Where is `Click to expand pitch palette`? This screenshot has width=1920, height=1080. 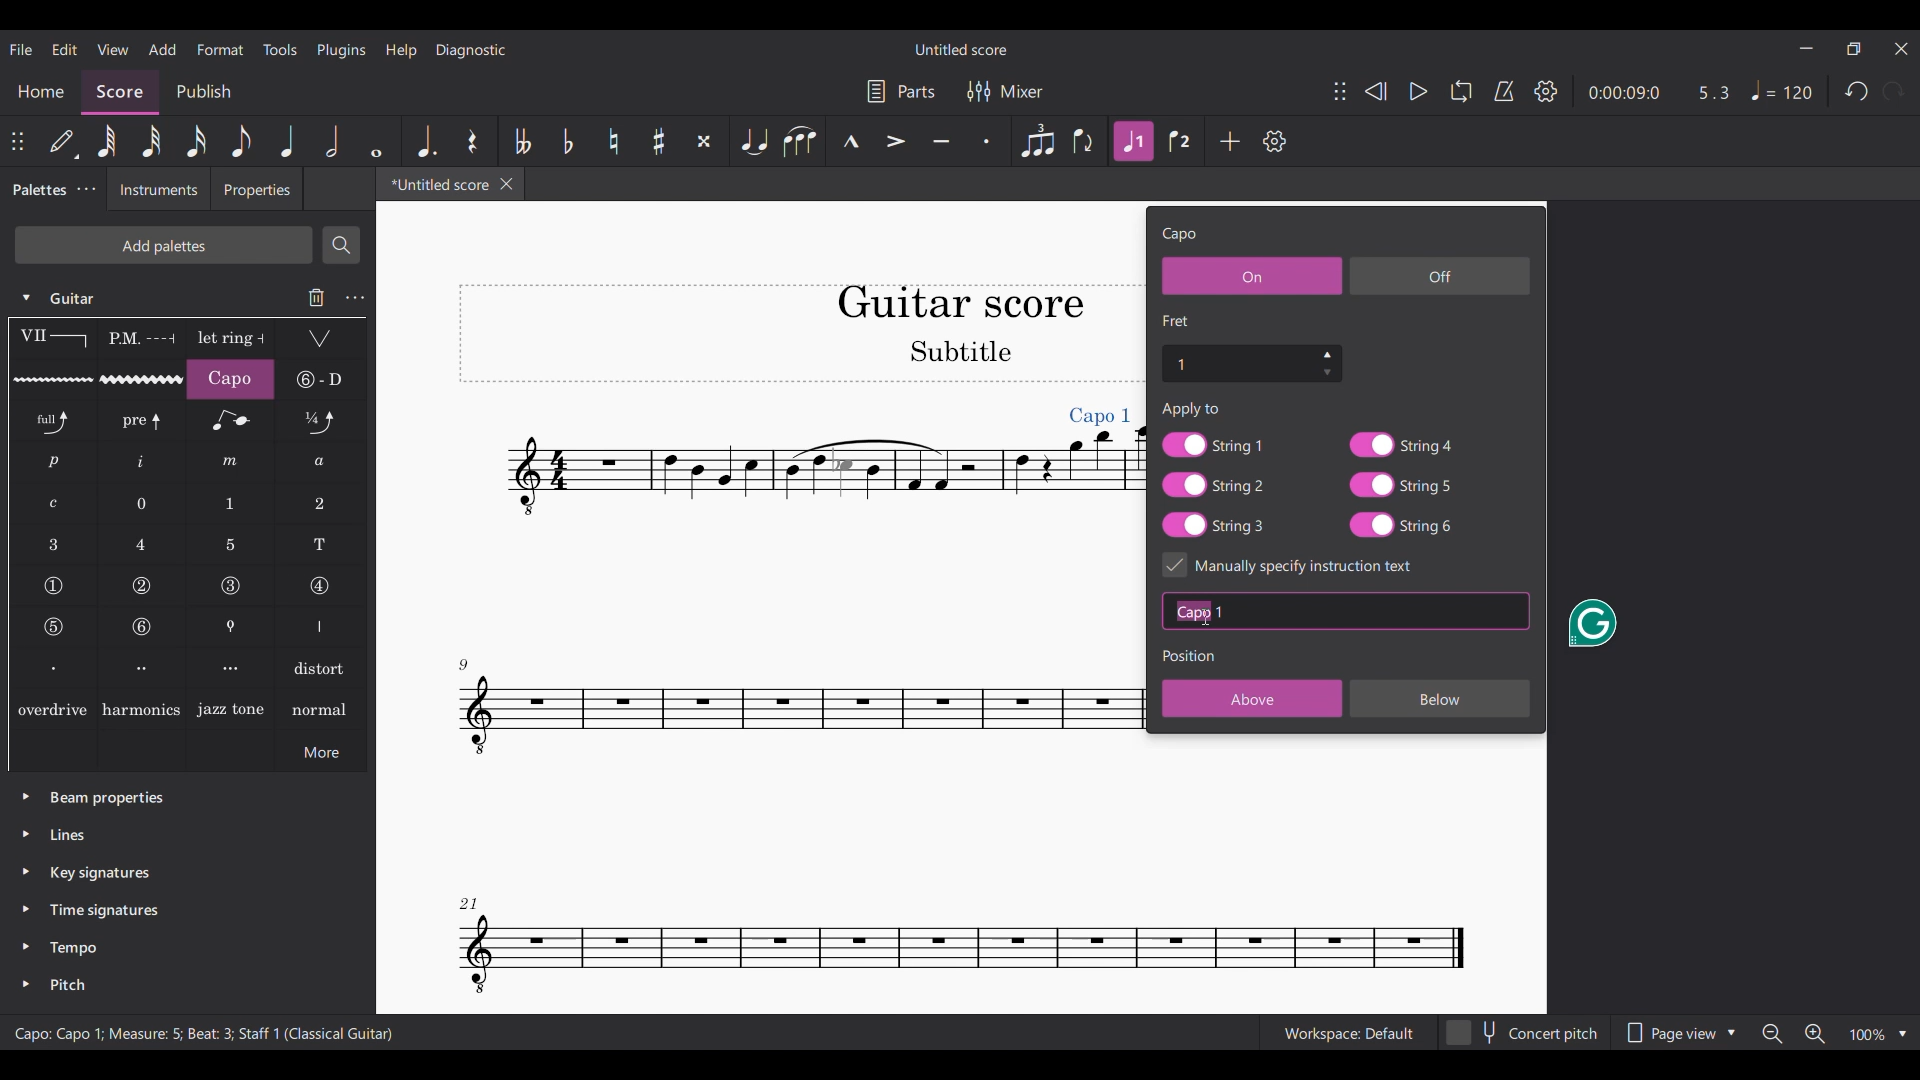 Click to expand pitch palette is located at coordinates (26, 984).